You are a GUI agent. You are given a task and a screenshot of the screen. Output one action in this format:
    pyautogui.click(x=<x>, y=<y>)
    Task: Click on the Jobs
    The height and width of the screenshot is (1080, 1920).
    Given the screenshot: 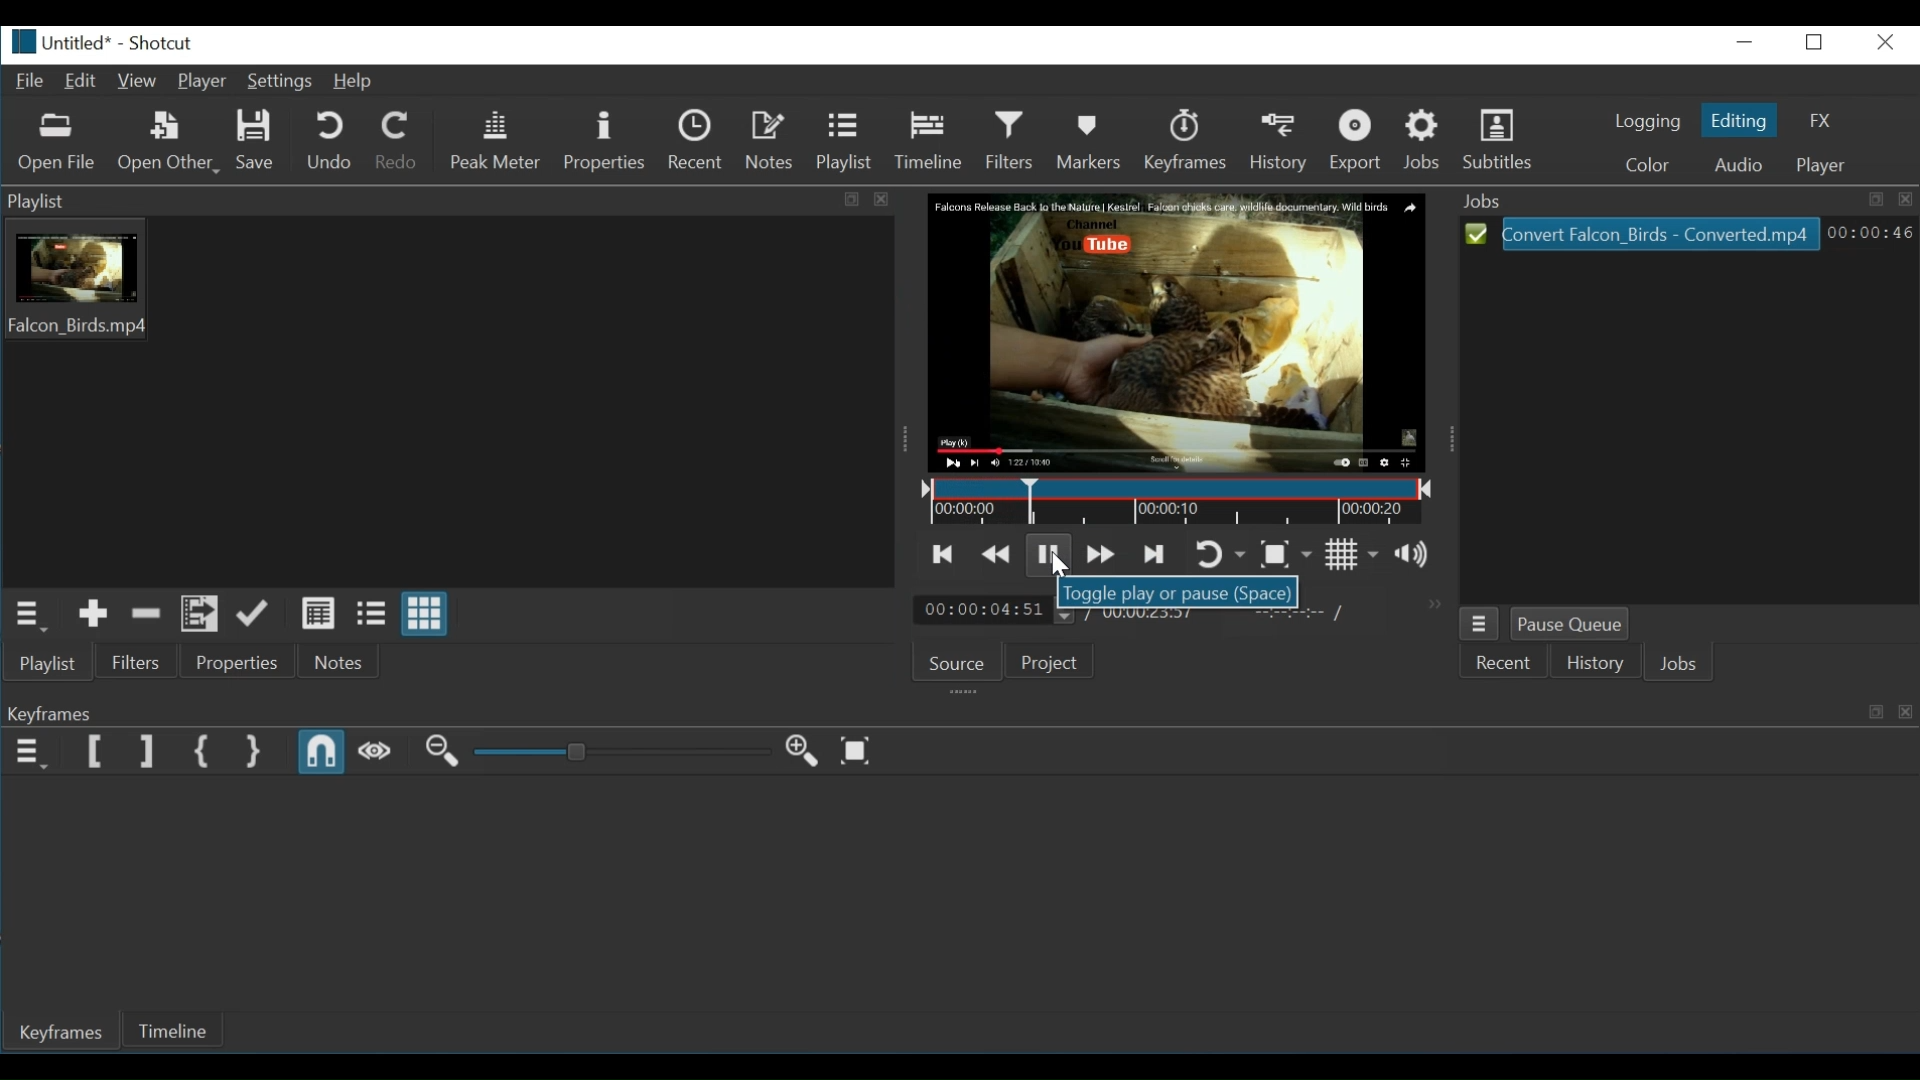 What is the action you would take?
    pyautogui.click(x=1420, y=140)
    